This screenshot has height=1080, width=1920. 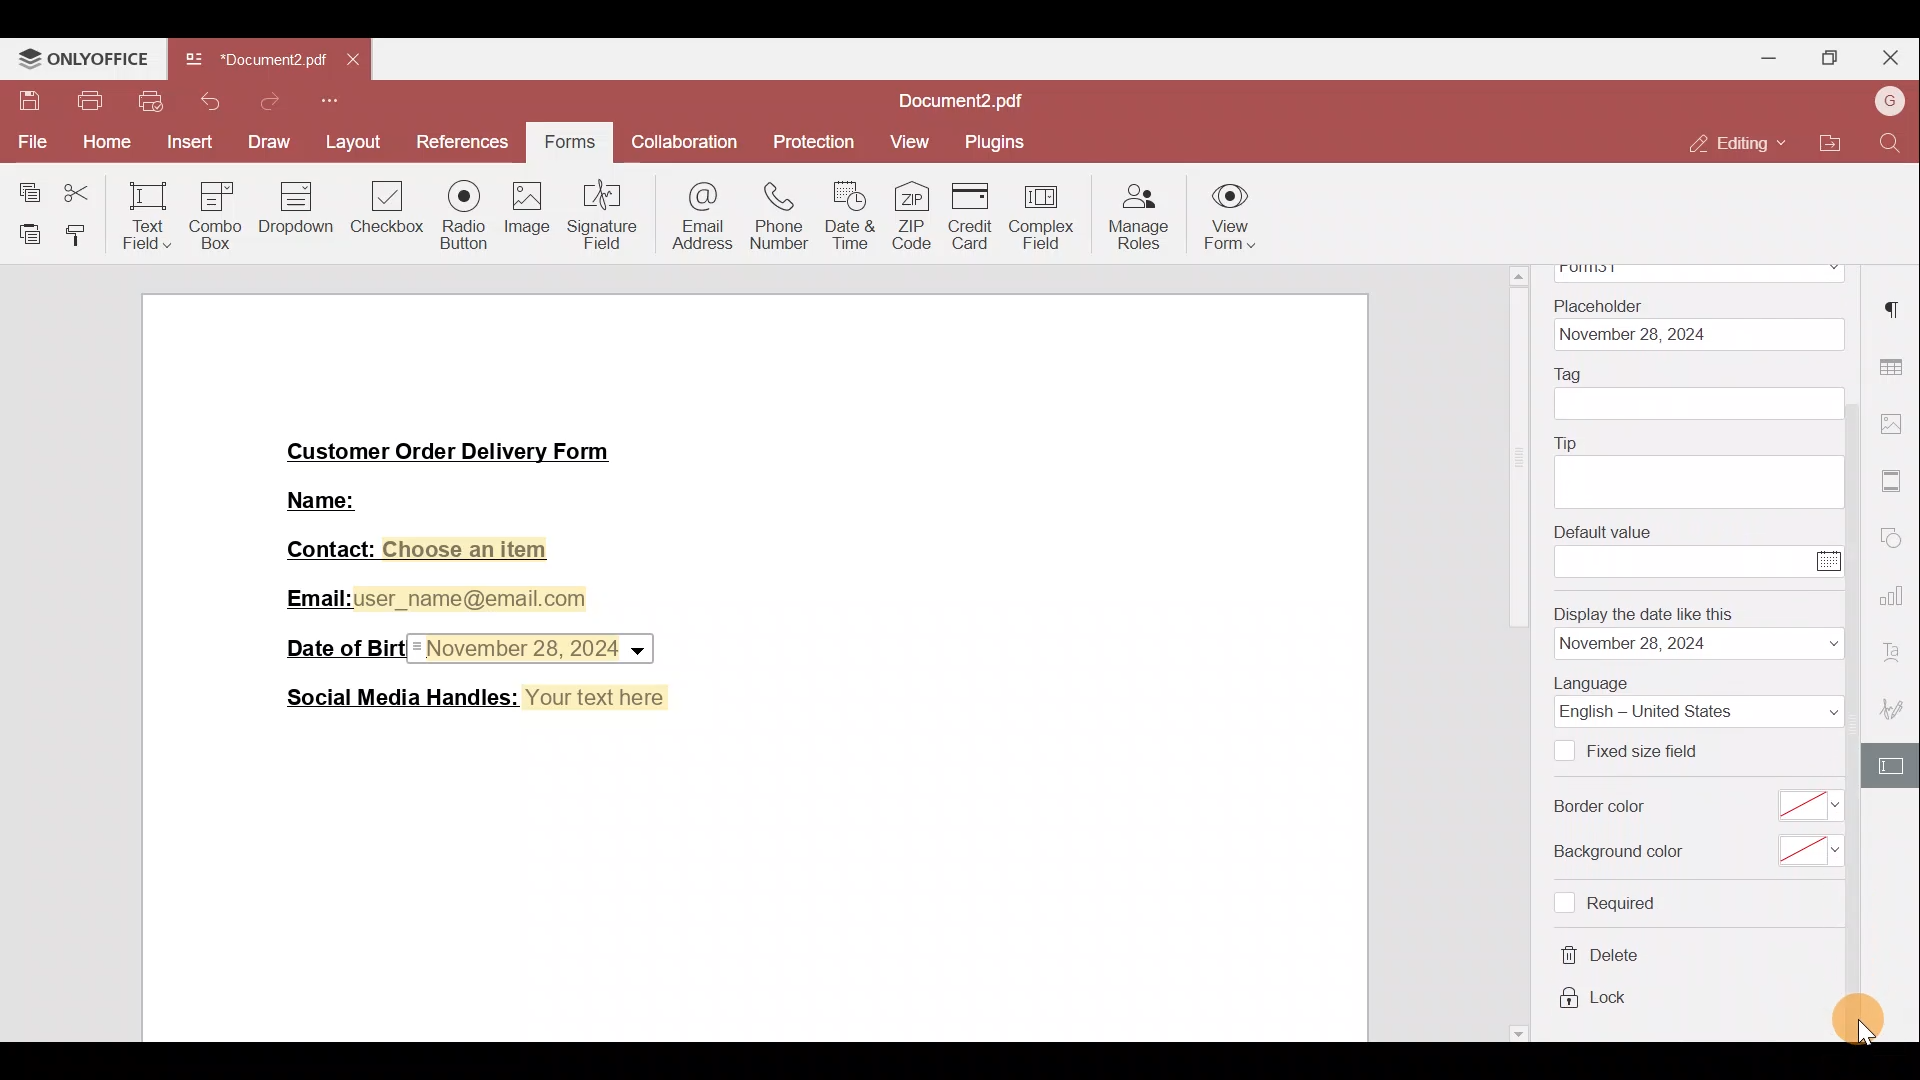 I want to click on Copy style, so click(x=80, y=232).